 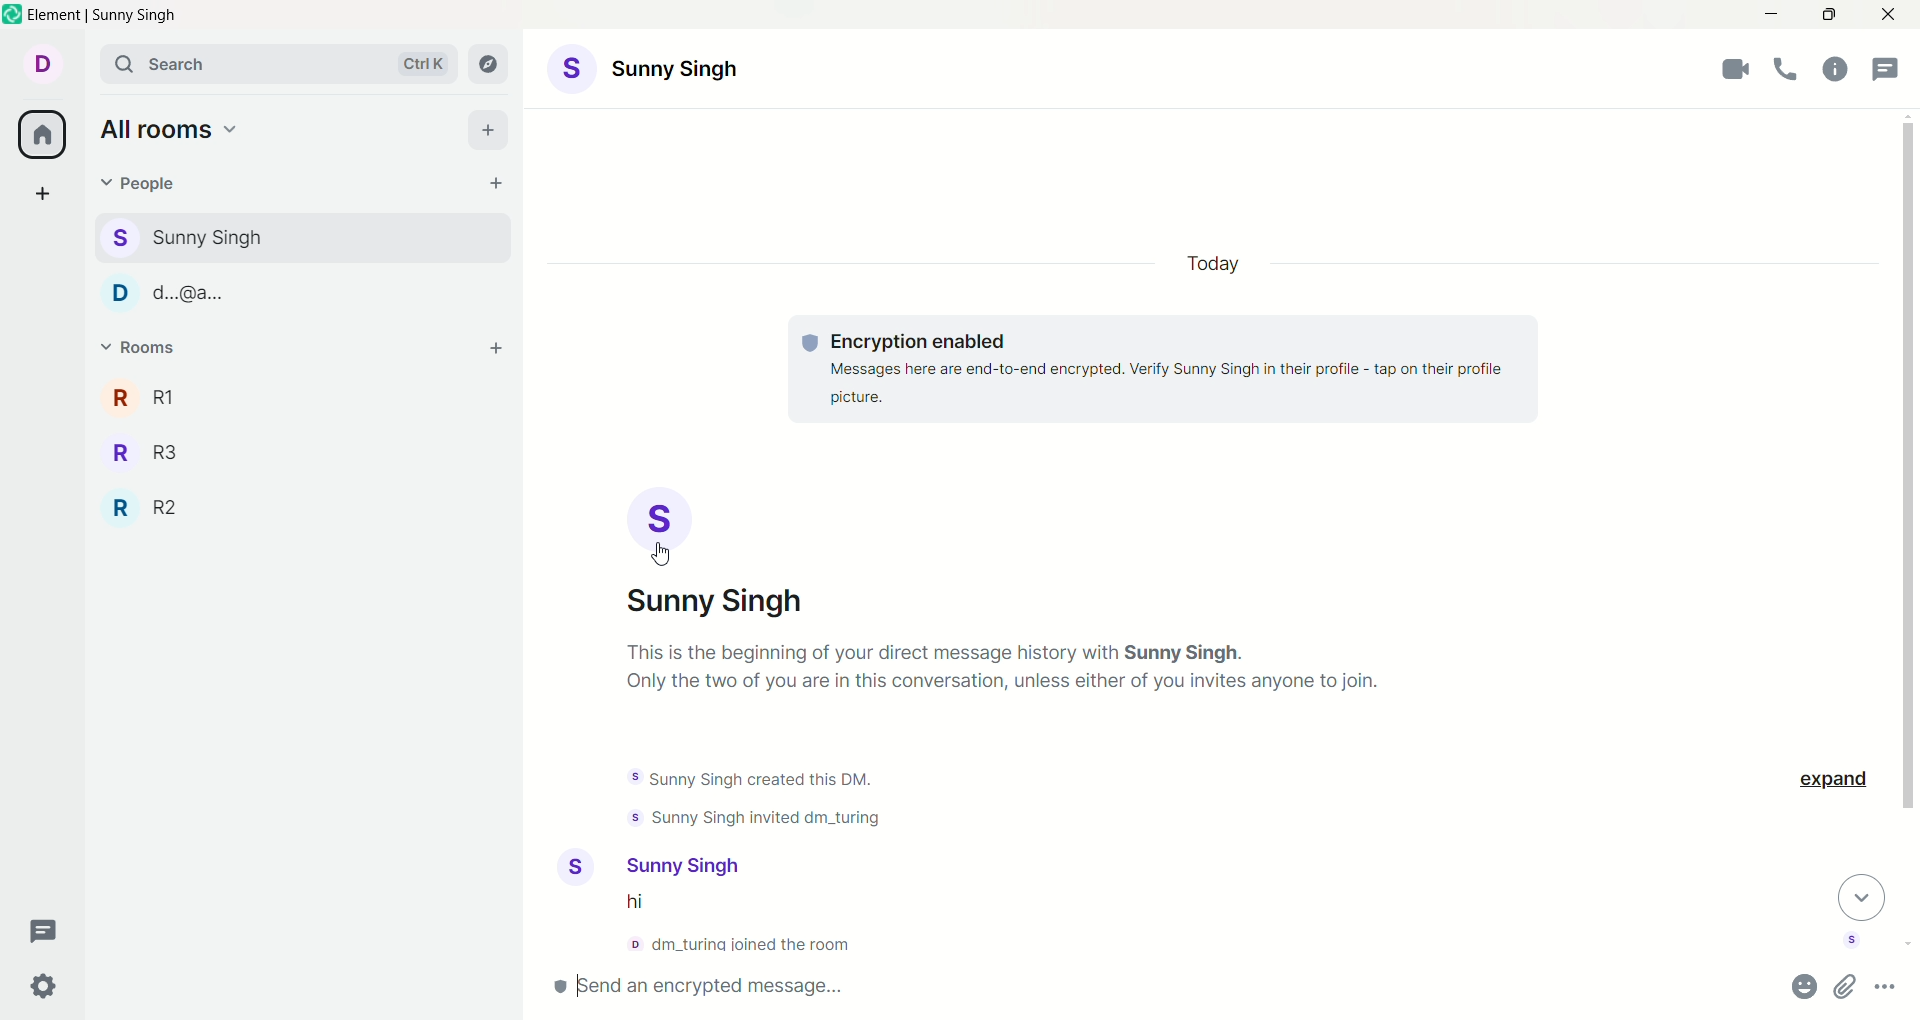 I want to click on people, so click(x=142, y=189).